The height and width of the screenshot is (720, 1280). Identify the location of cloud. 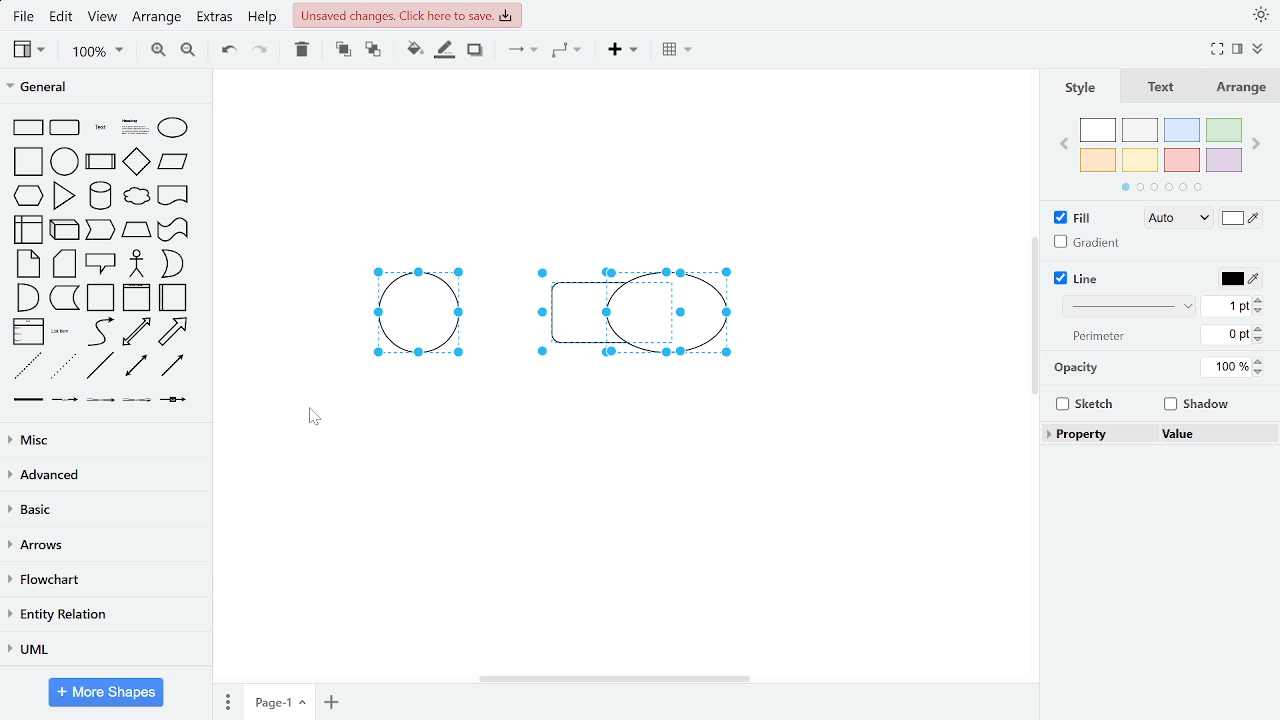
(135, 196).